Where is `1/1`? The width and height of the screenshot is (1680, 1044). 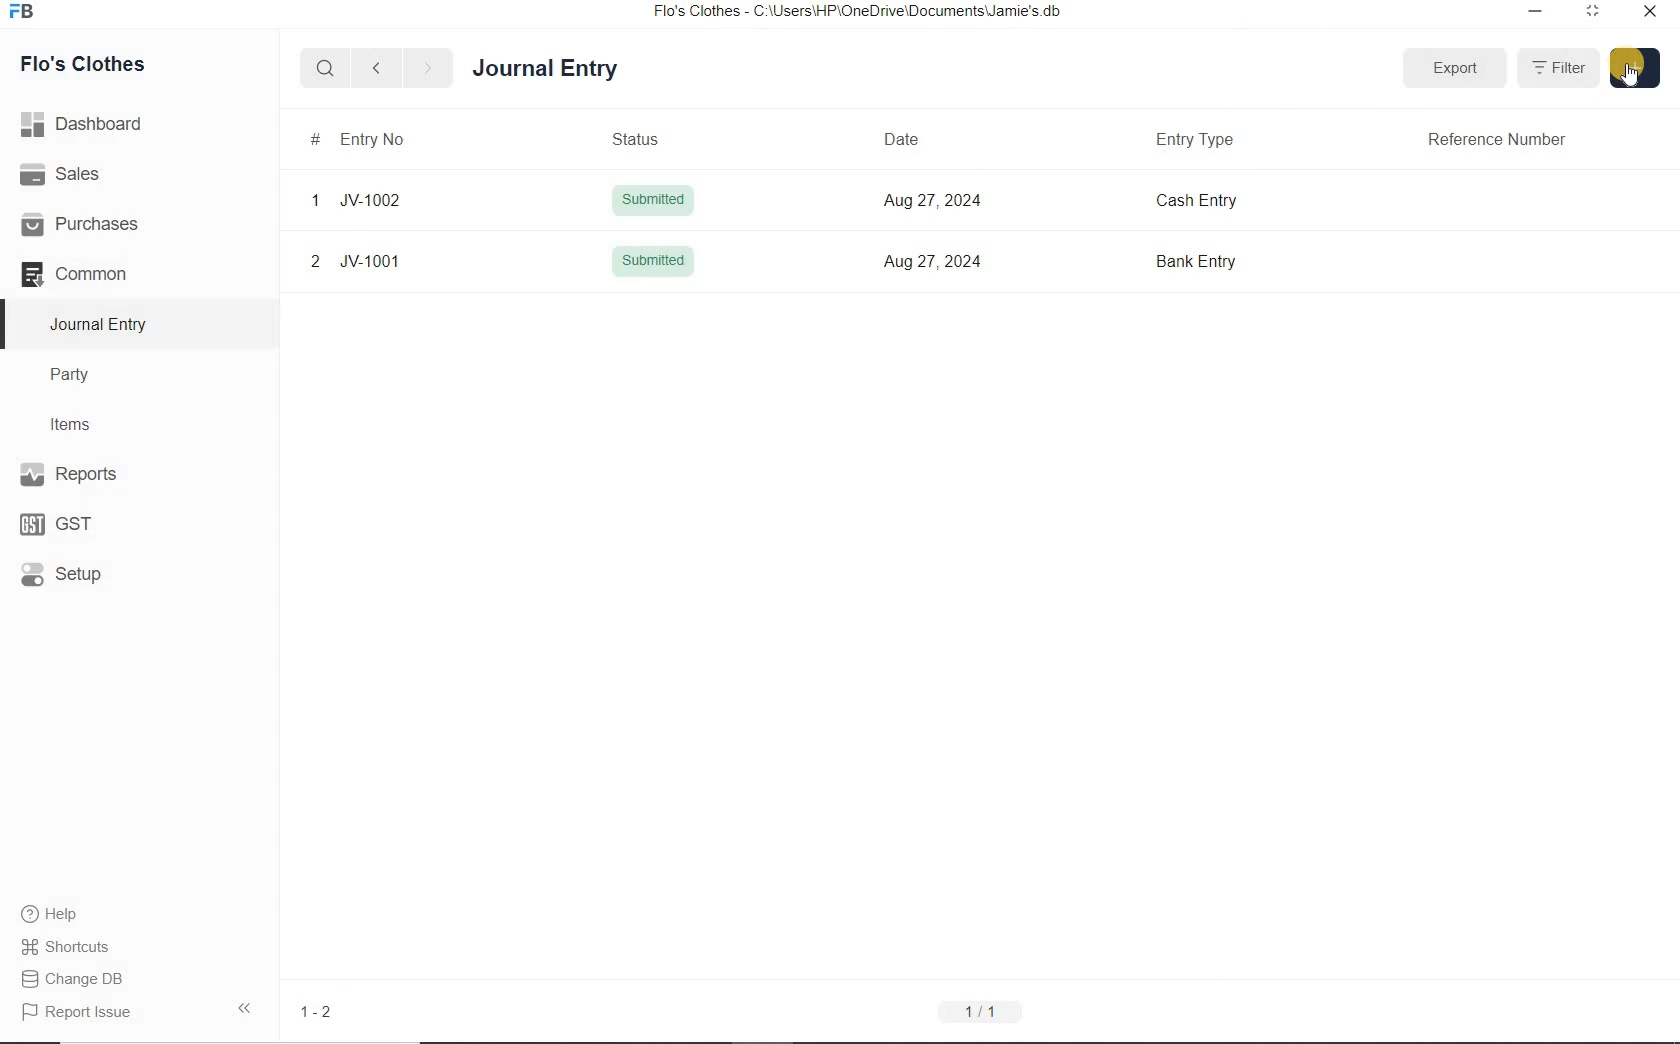 1/1 is located at coordinates (979, 1012).